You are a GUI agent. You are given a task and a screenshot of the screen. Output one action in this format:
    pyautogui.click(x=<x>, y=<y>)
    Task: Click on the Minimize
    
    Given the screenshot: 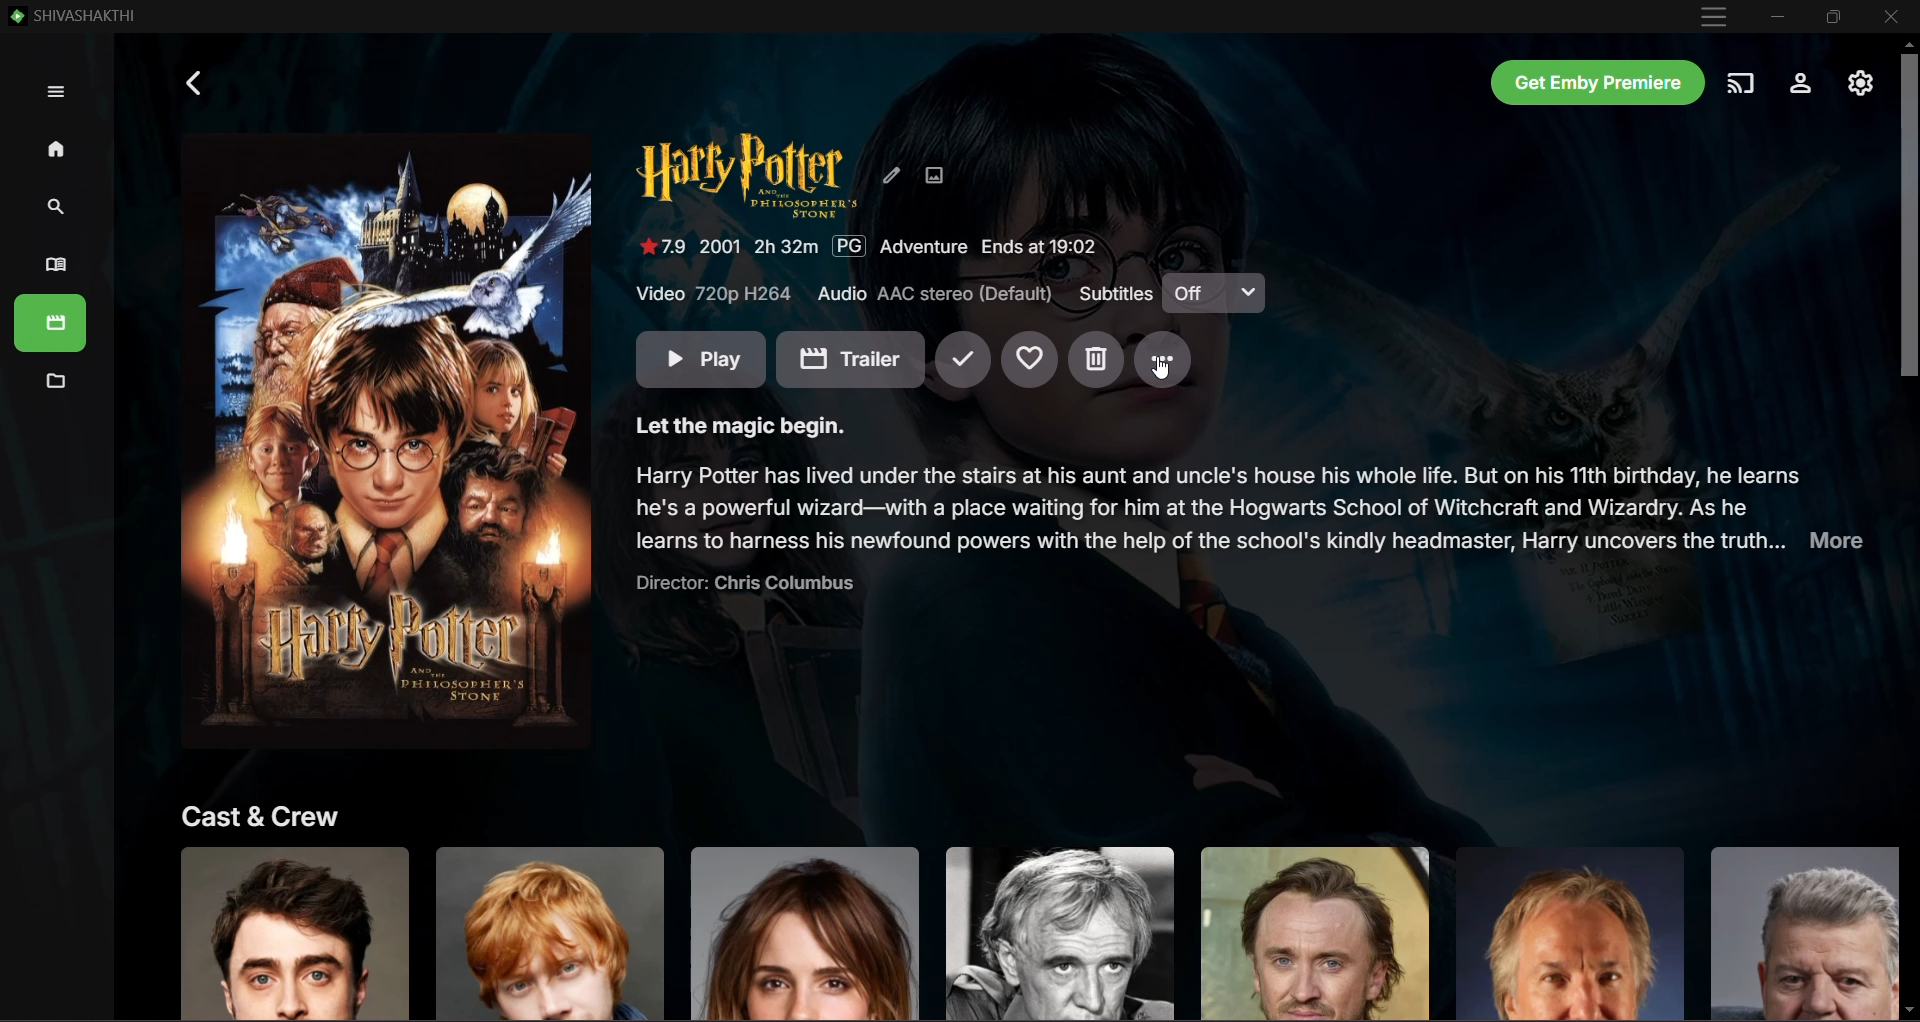 What is the action you would take?
    pyautogui.click(x=1778, y=17)
    